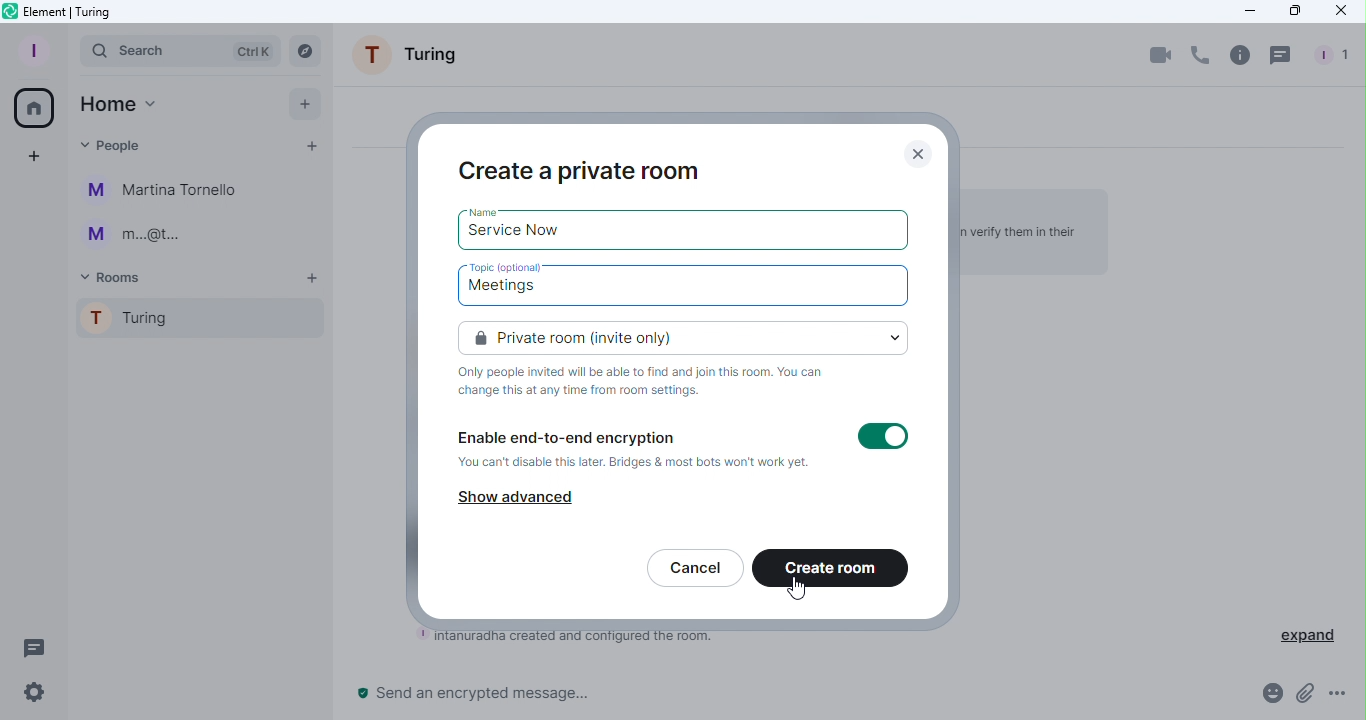 The image size is (1366, 720). What do you see at coordinates (165, 191) in the screenshot?
I see `Martina Tornello` at bounding box center [165, 191].